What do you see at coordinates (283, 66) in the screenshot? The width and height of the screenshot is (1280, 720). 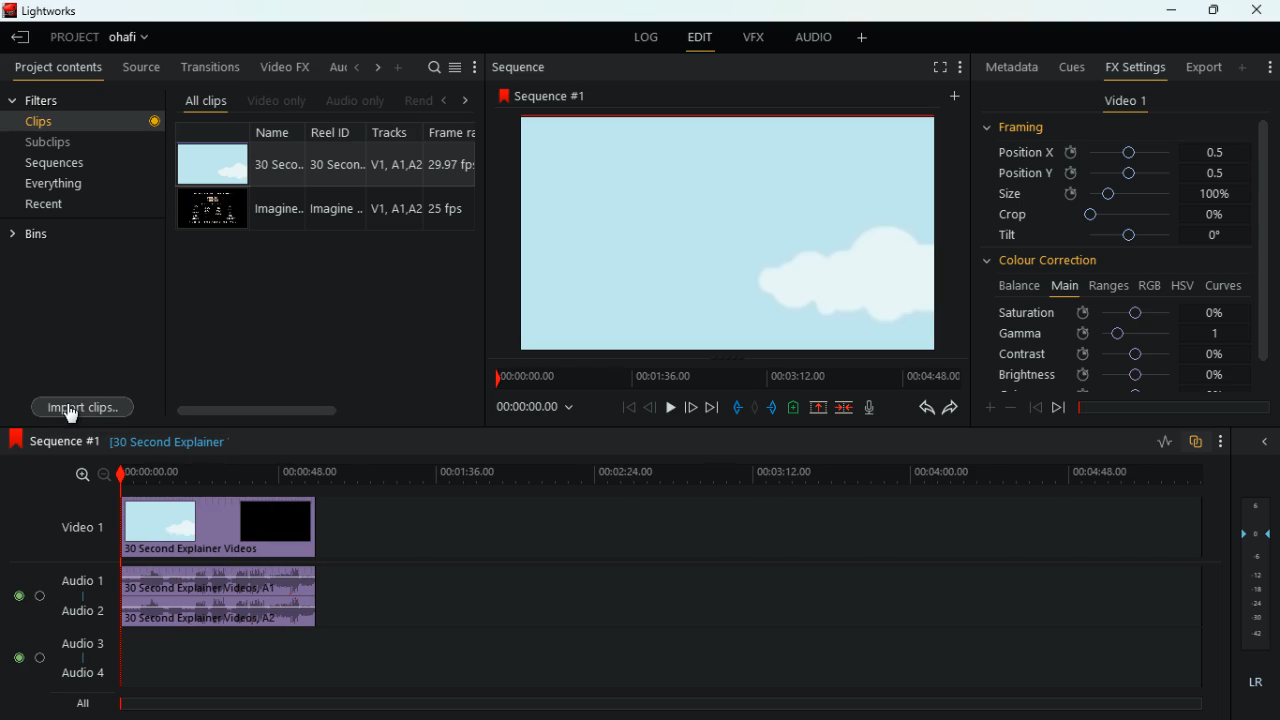 I see `video fx` at bounding box center [283, 66].